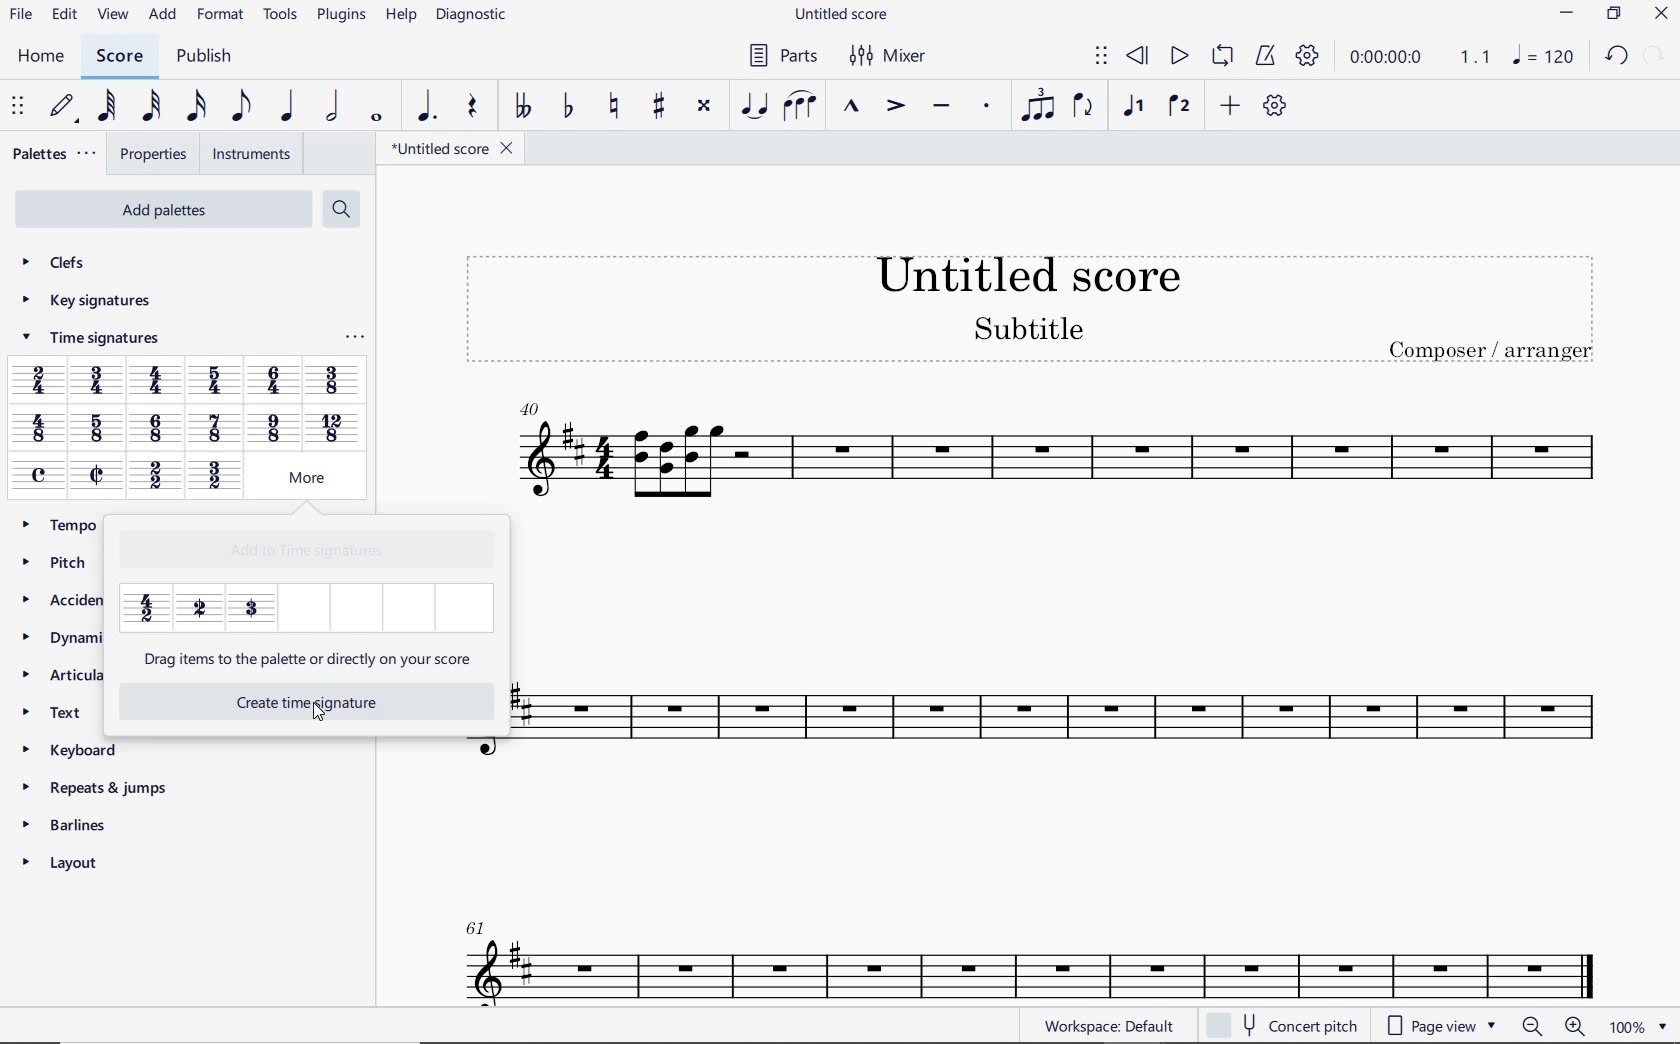 This screenshot has height=1044, width=1680. Describe the element at coordinates (99, 382) in the screenshot. I see `3/4` at that location.